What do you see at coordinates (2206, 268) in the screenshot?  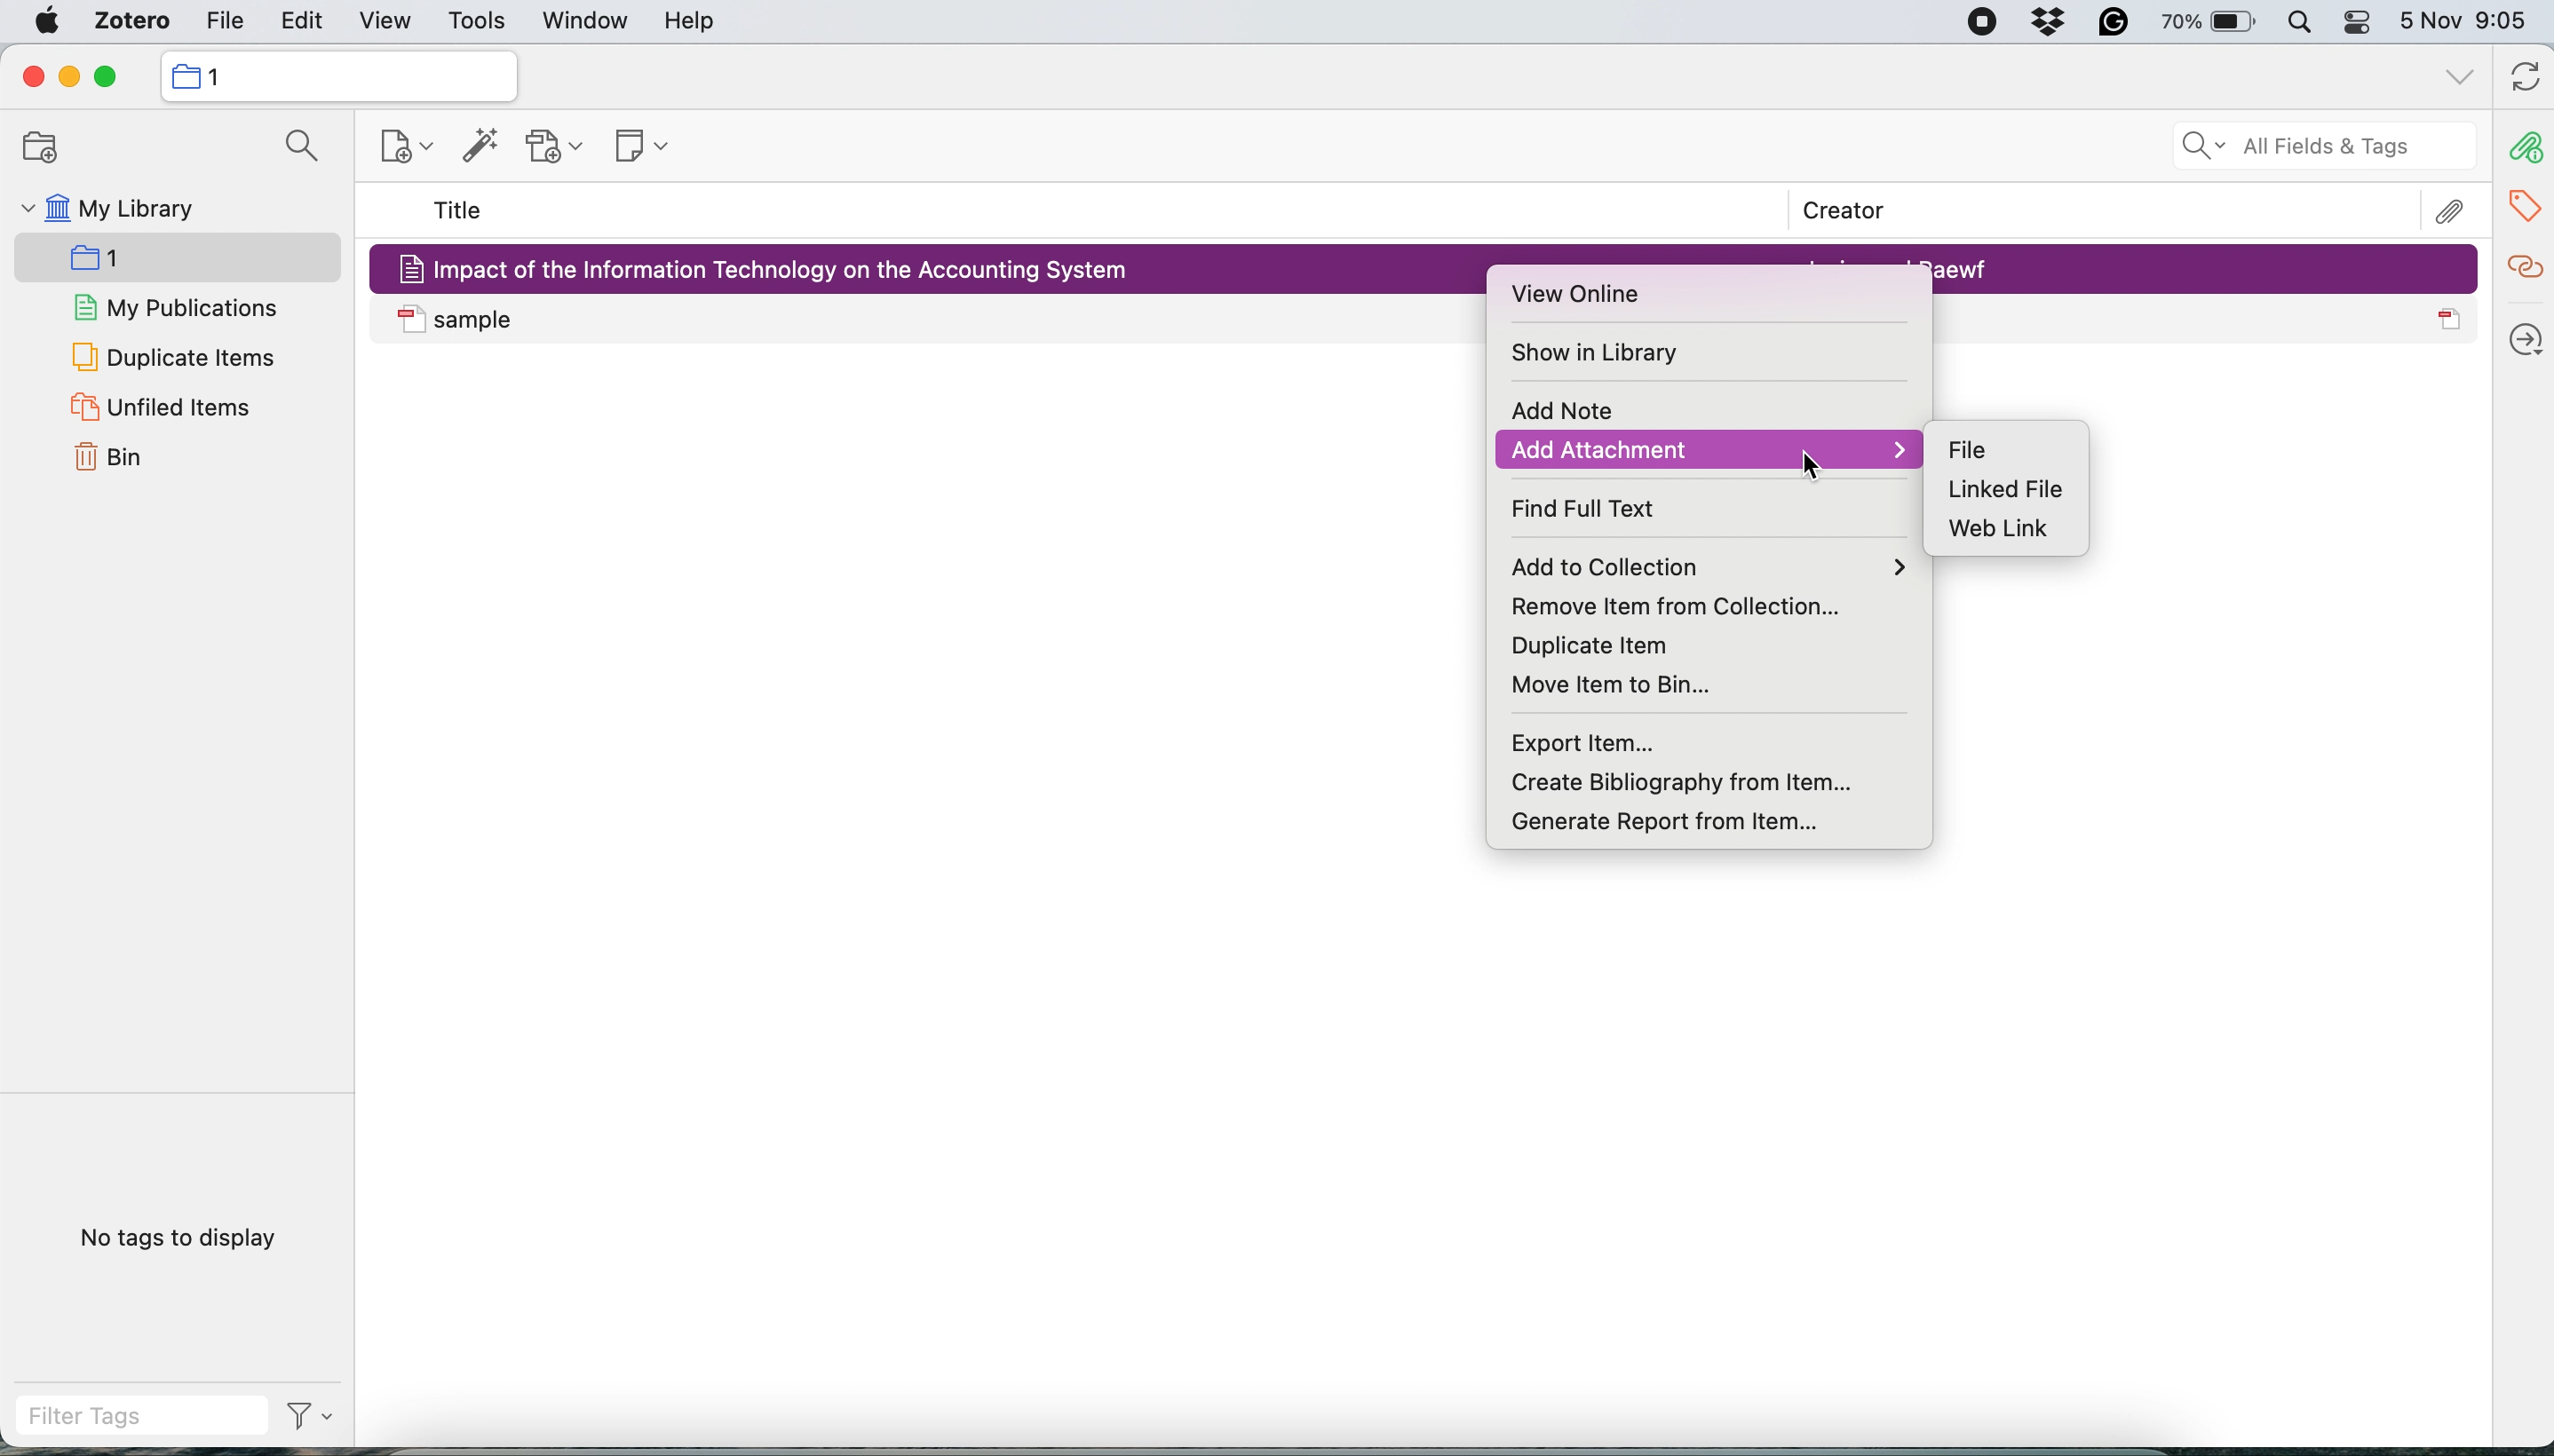 I see `Impact of the Information Technology on the Accounting System  Jasim and Raewf` at bounding box center [2206, 268].